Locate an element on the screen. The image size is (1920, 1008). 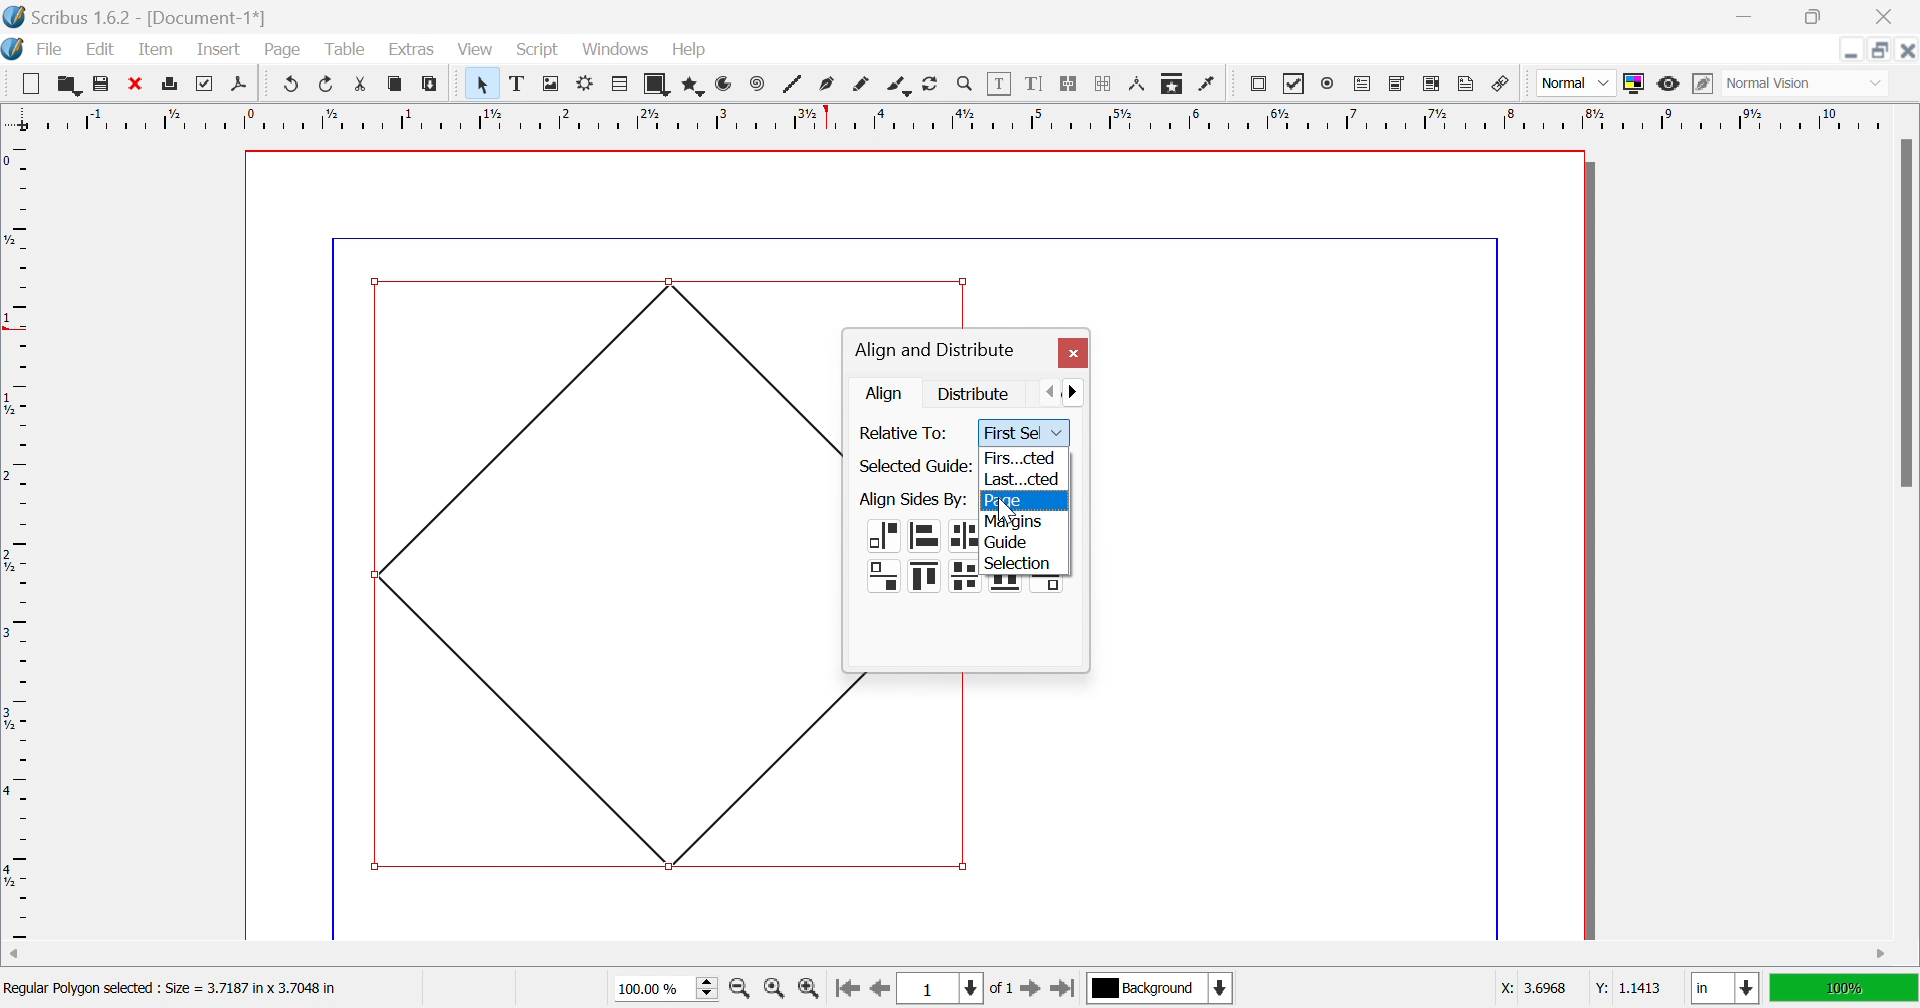
Preview mode is located at coordinates (1667, 84).